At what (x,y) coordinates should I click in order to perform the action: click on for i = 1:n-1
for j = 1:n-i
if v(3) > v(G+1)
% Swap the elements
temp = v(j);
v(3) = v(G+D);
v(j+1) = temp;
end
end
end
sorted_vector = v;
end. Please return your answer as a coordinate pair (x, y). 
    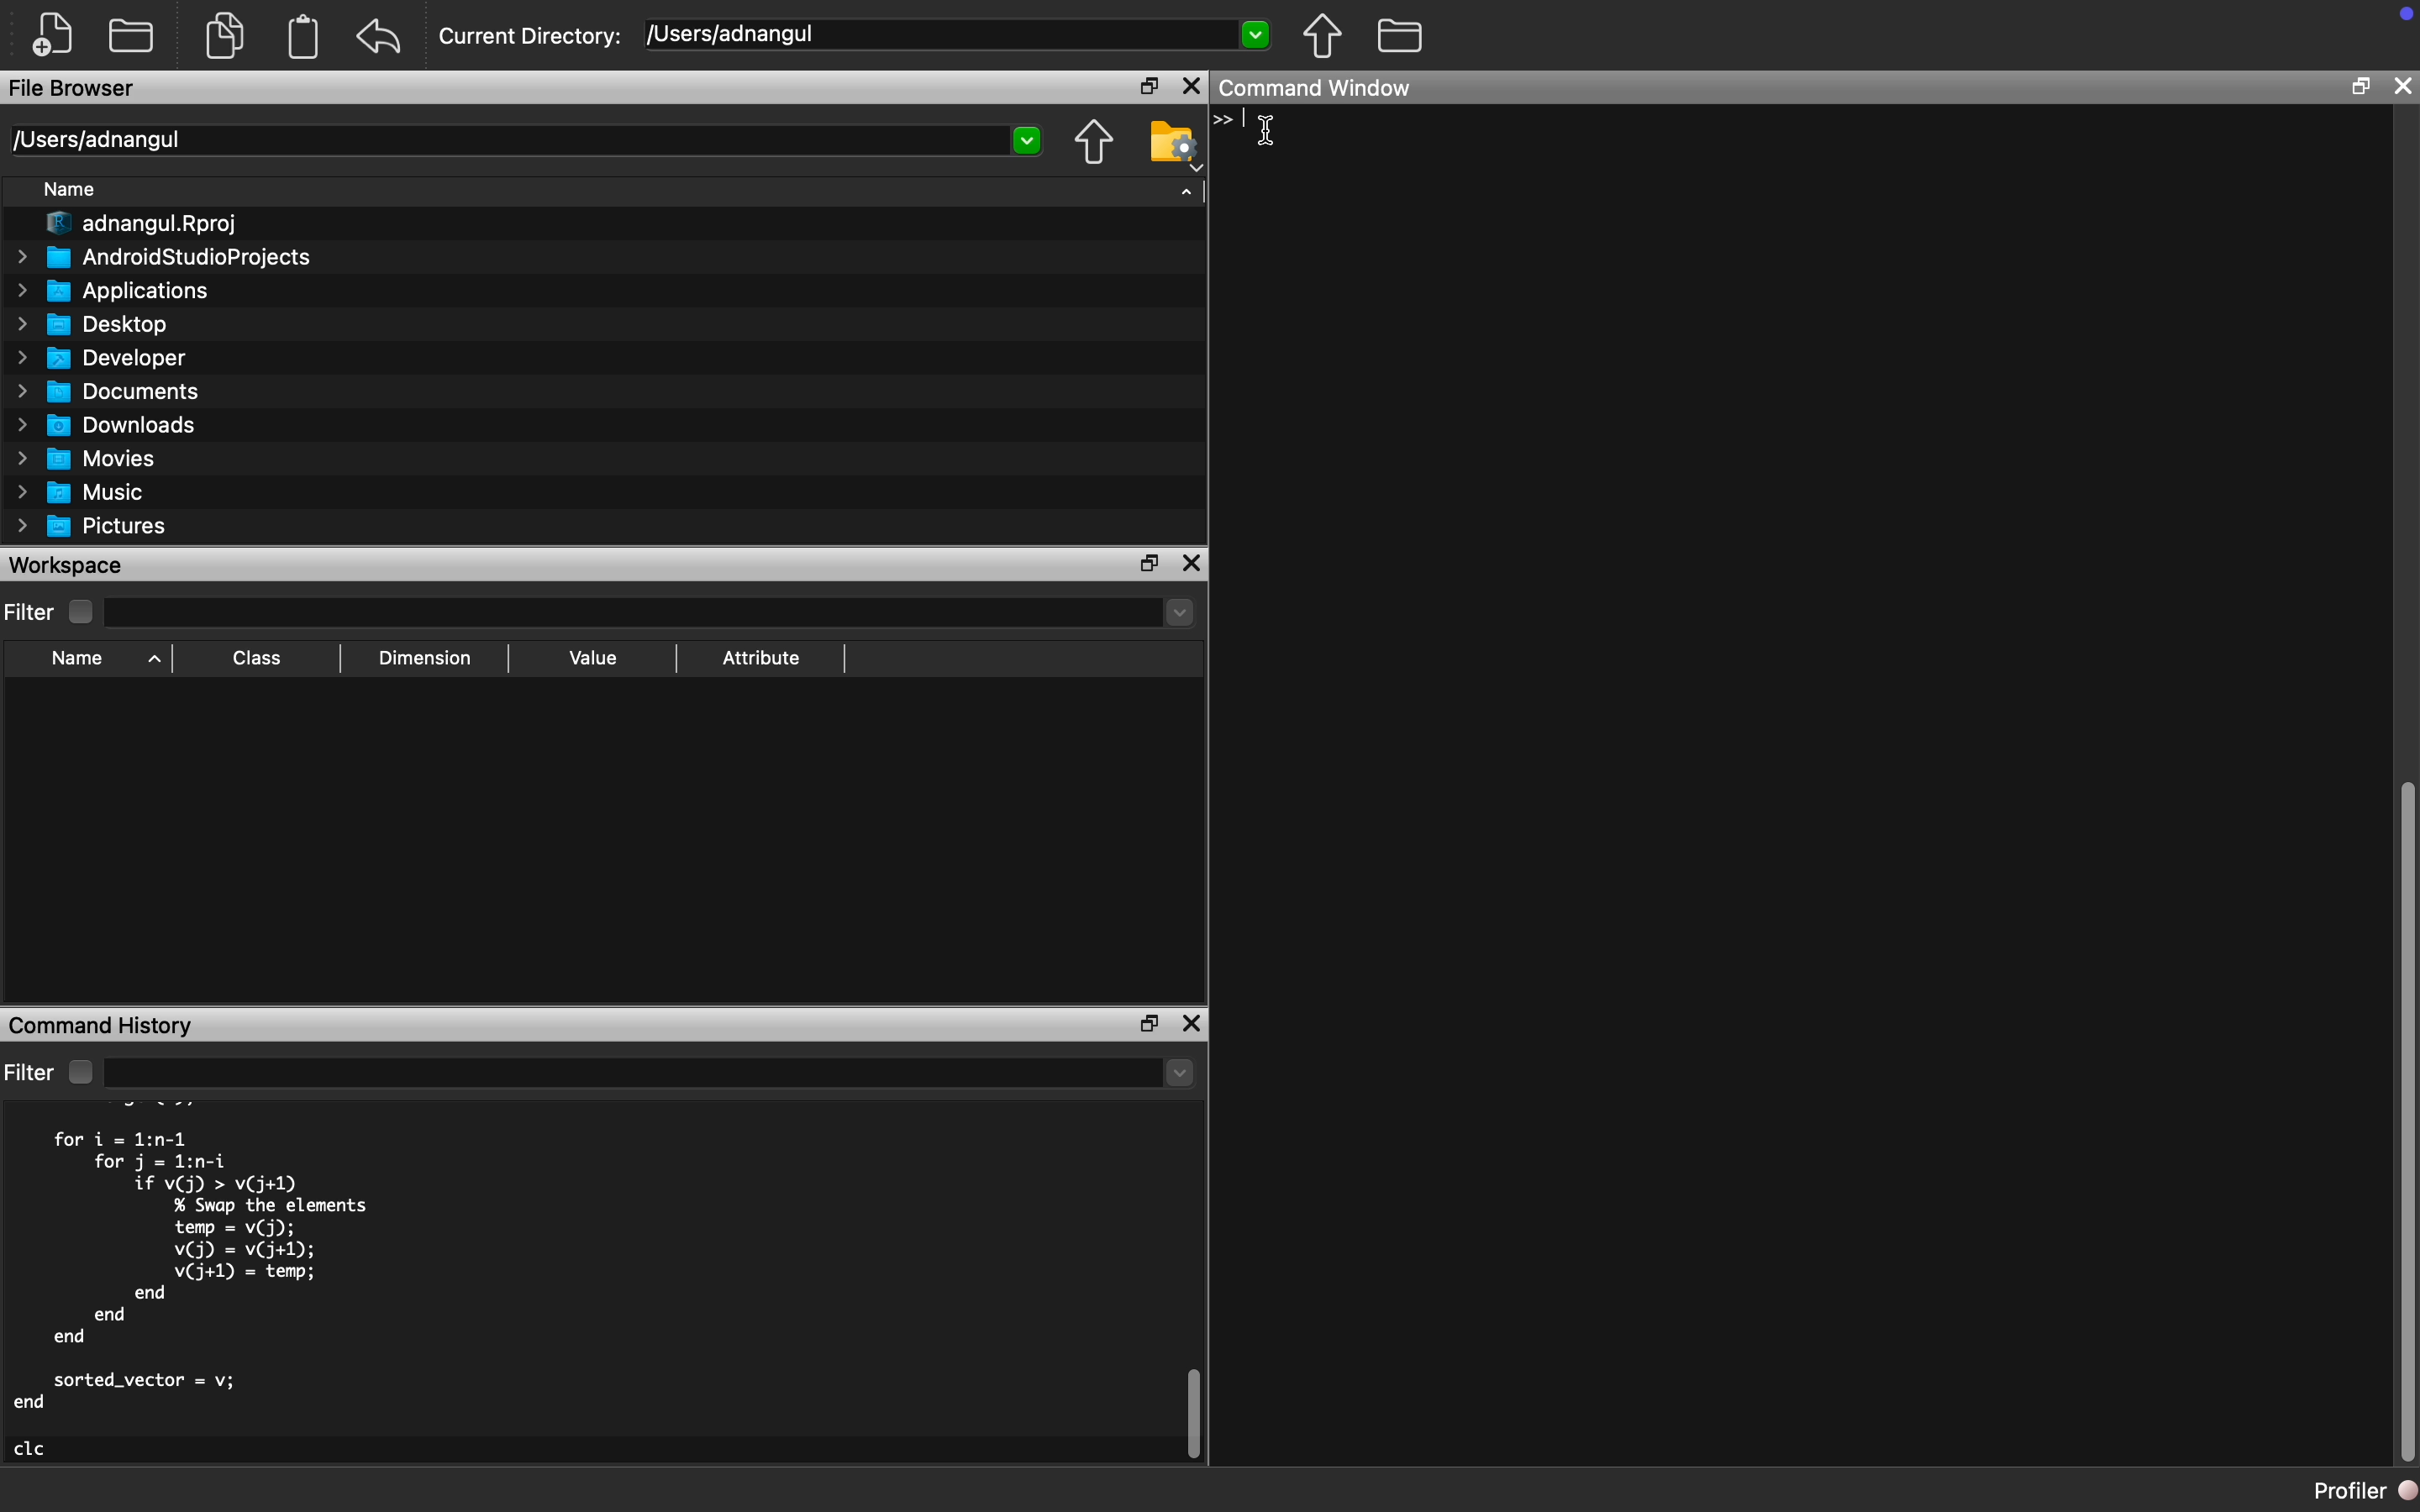
    Looking at the image, I should click on (193, 1270).